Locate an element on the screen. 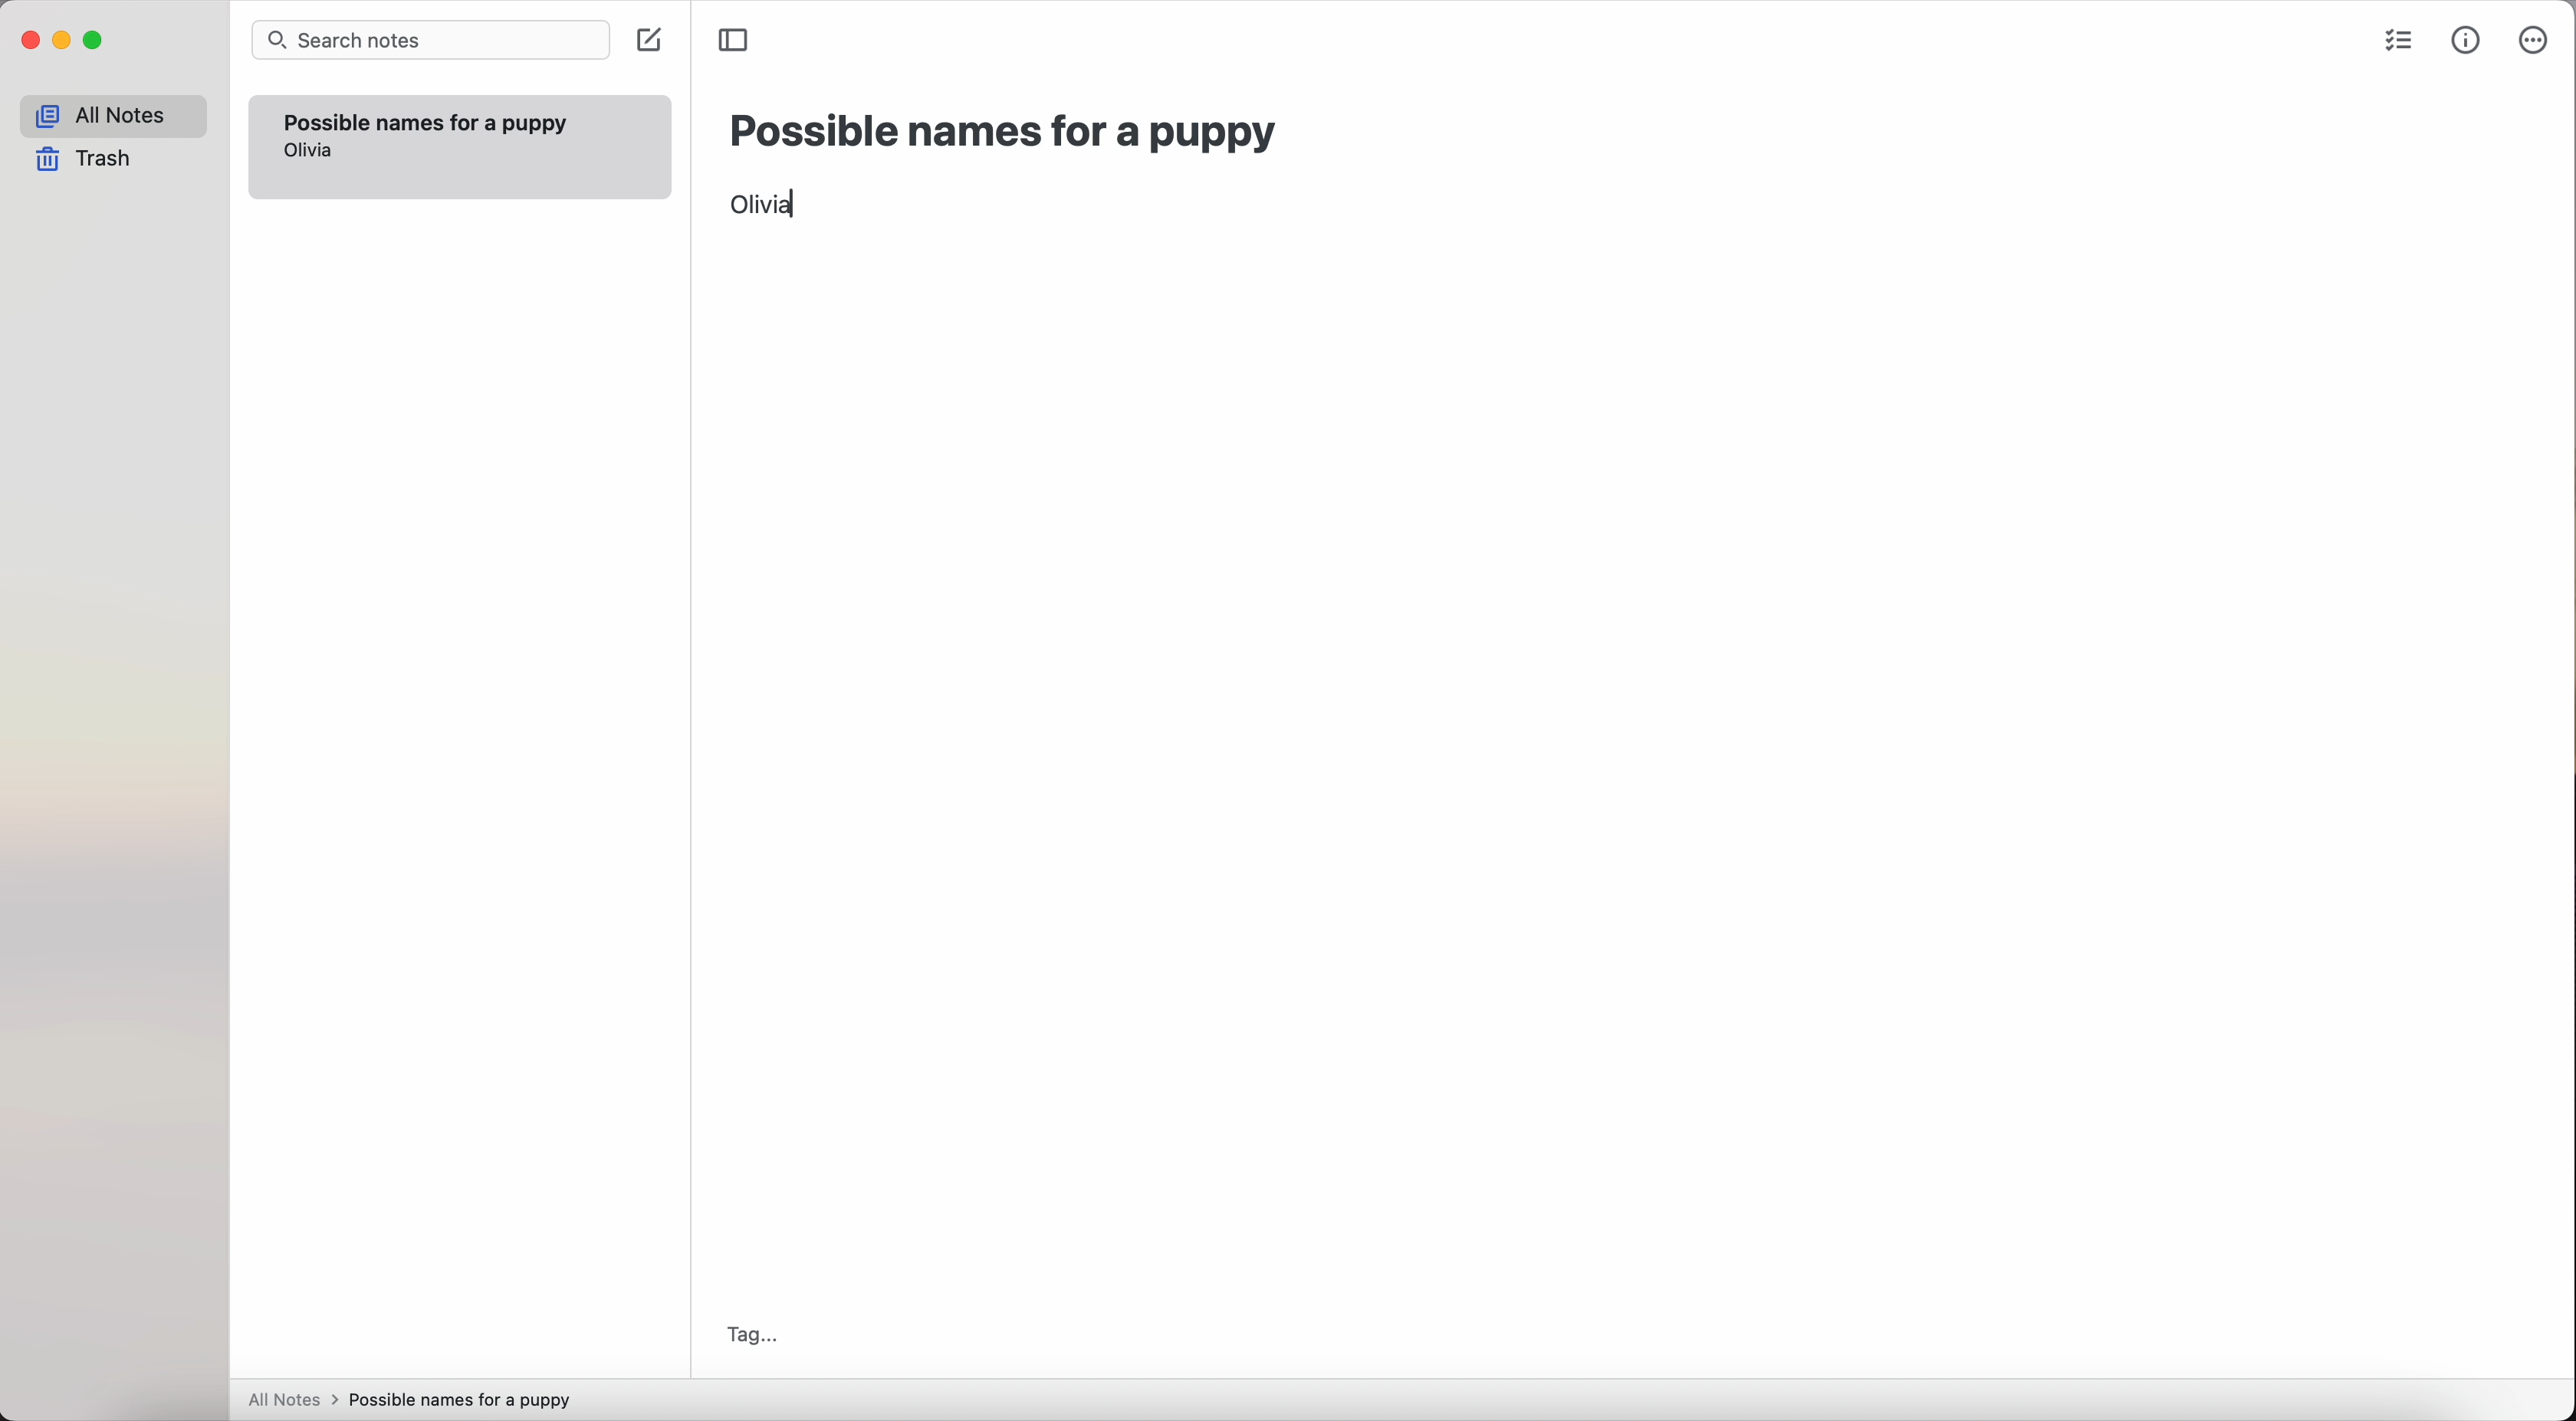 The image size is (2576, 1421). toggle sidebar is located at coordinates (736, 38).